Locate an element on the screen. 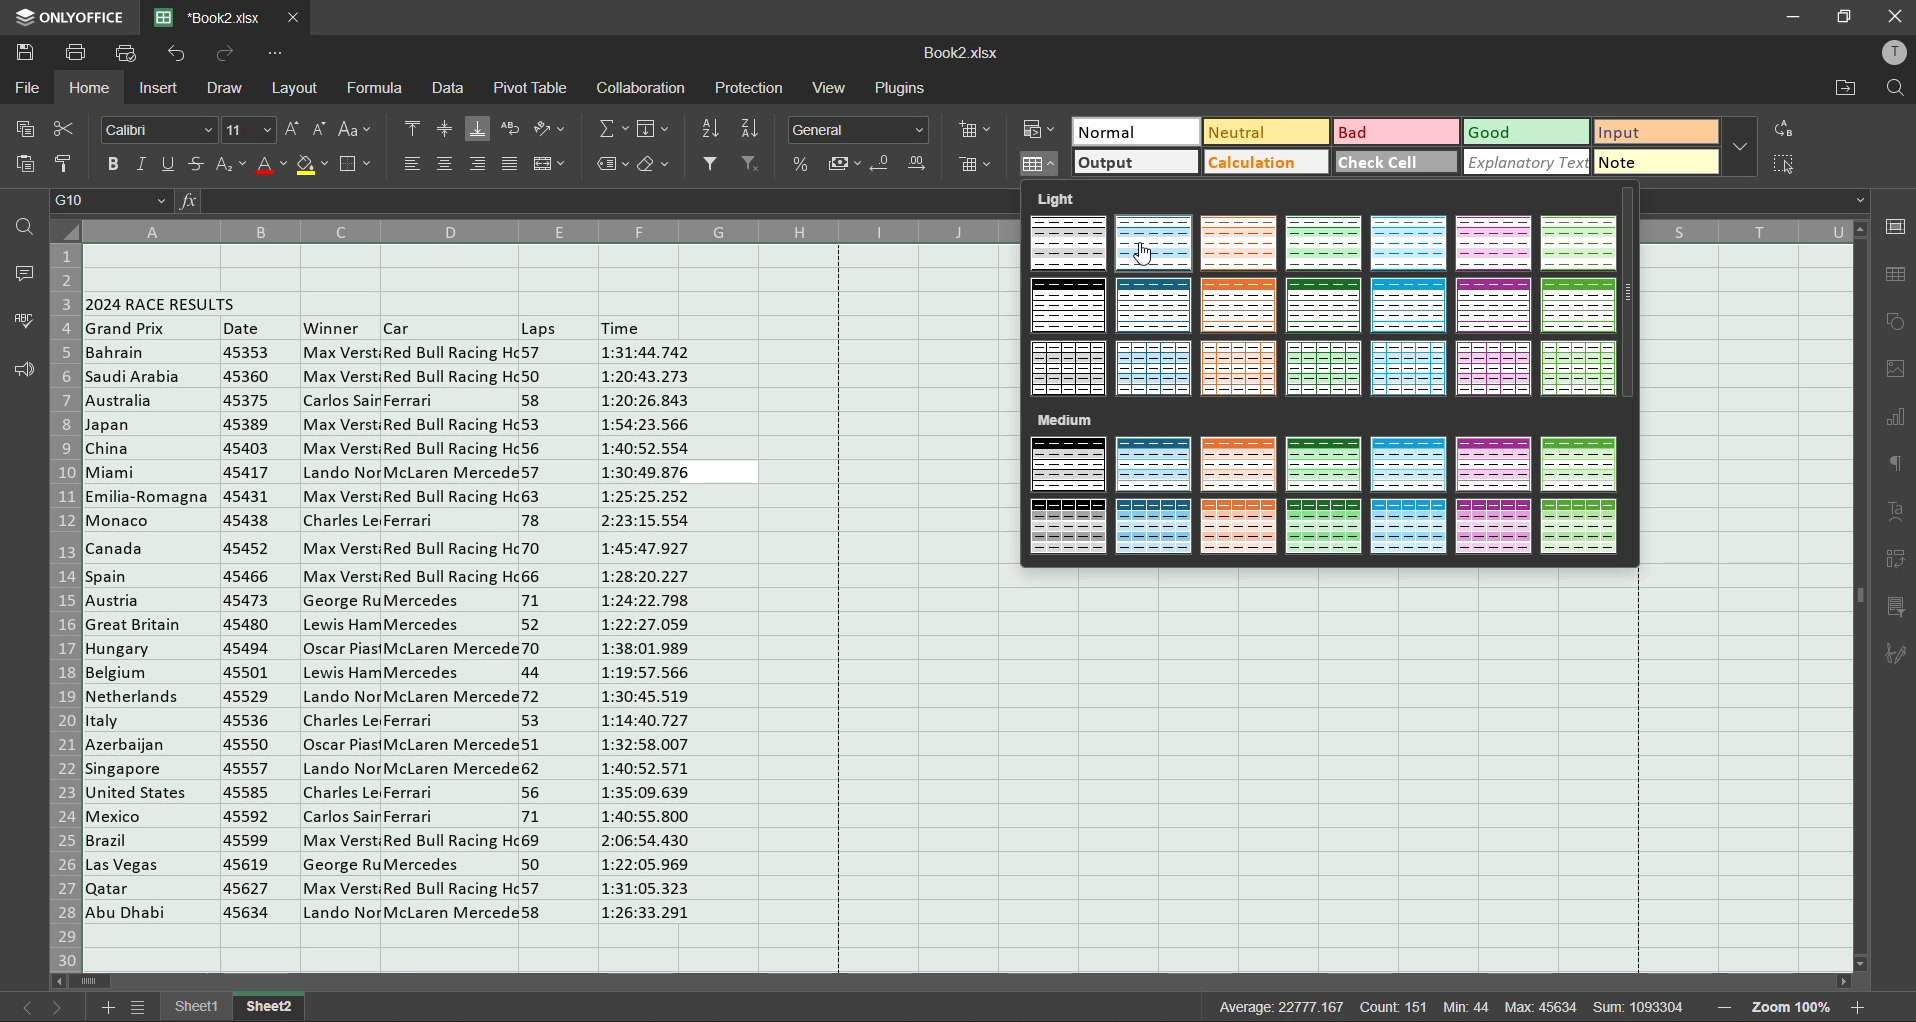 The width and height of the screenshot is (1916, 1022). column names is located at coordinates (538, 231).